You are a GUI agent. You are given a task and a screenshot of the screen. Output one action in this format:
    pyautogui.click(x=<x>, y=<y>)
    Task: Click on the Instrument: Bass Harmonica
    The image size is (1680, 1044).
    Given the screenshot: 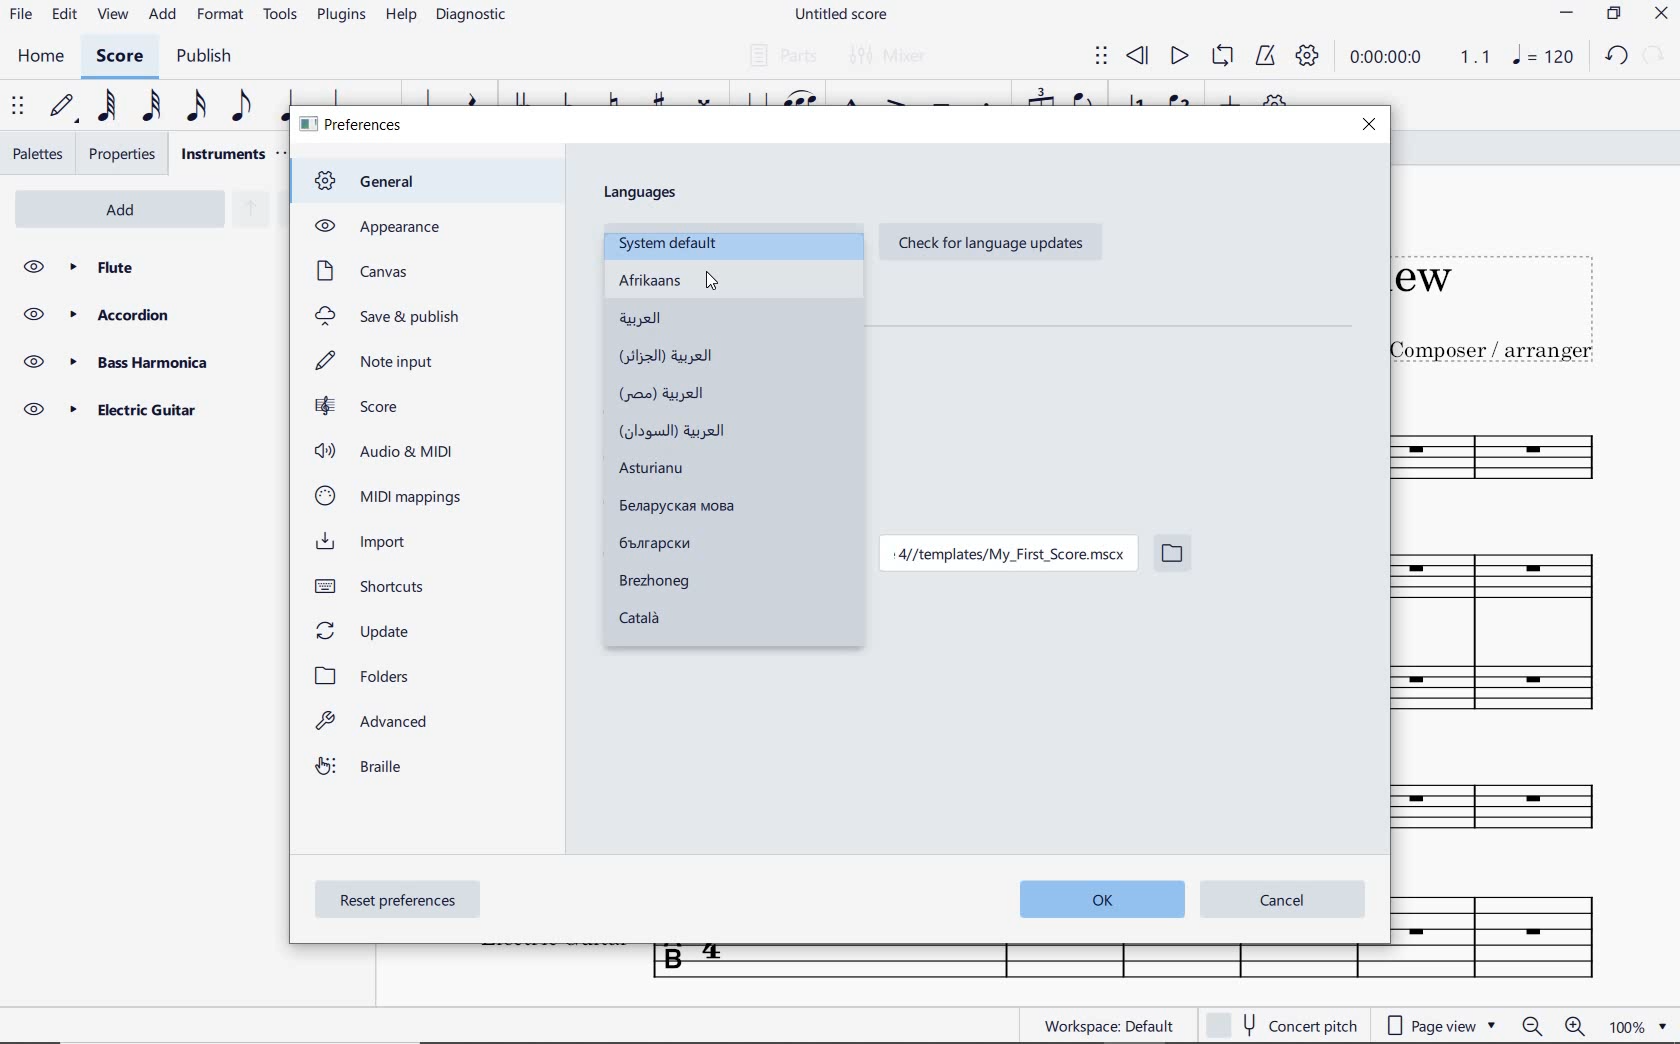 What is the action you would take?
    pyautogui.click(x=1523, y=812)
    